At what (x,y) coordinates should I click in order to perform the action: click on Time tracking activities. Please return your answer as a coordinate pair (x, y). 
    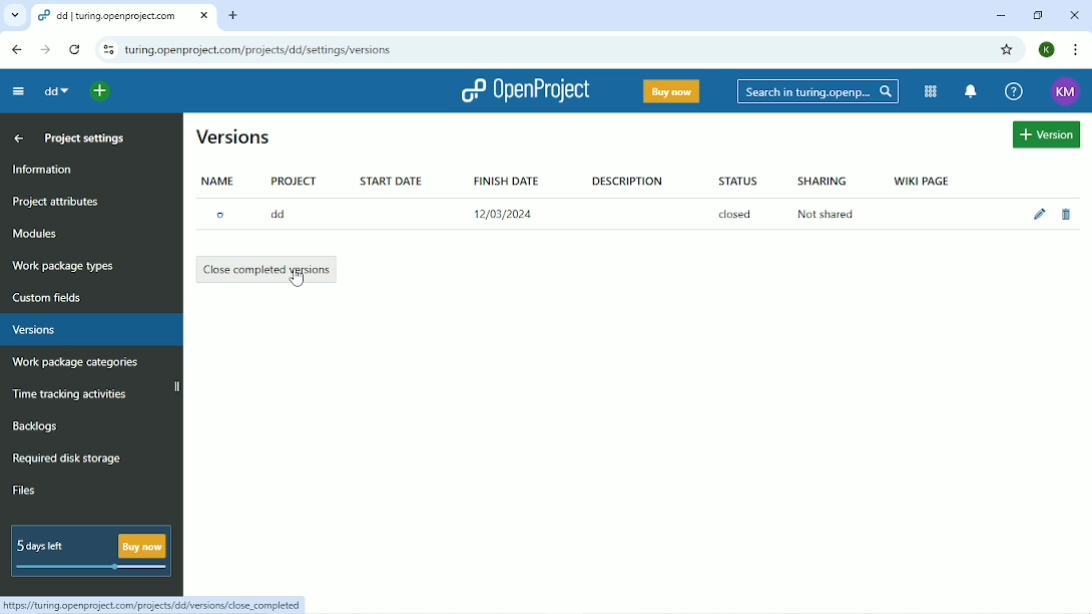
    Looking at the image, I should click on (73, 392).